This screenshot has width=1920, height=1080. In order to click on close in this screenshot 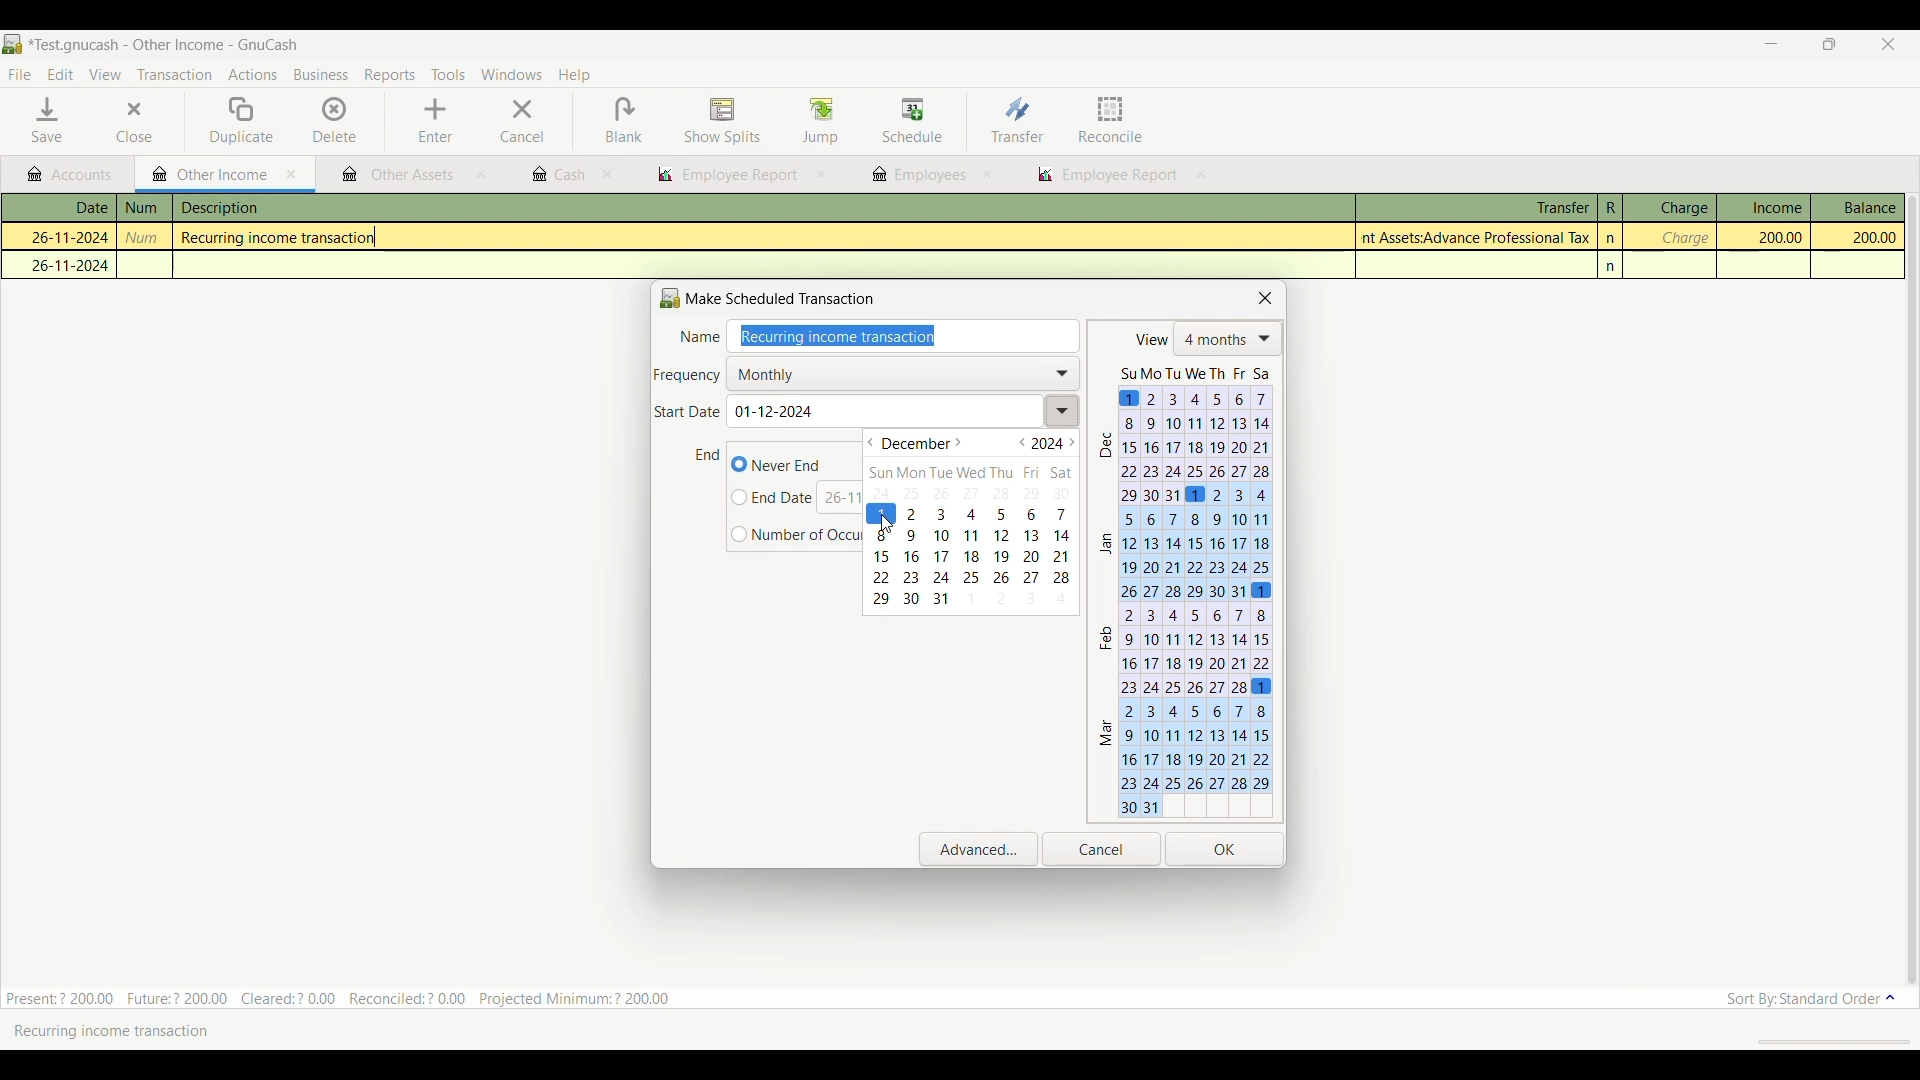, I will do `click(609, 175)`.